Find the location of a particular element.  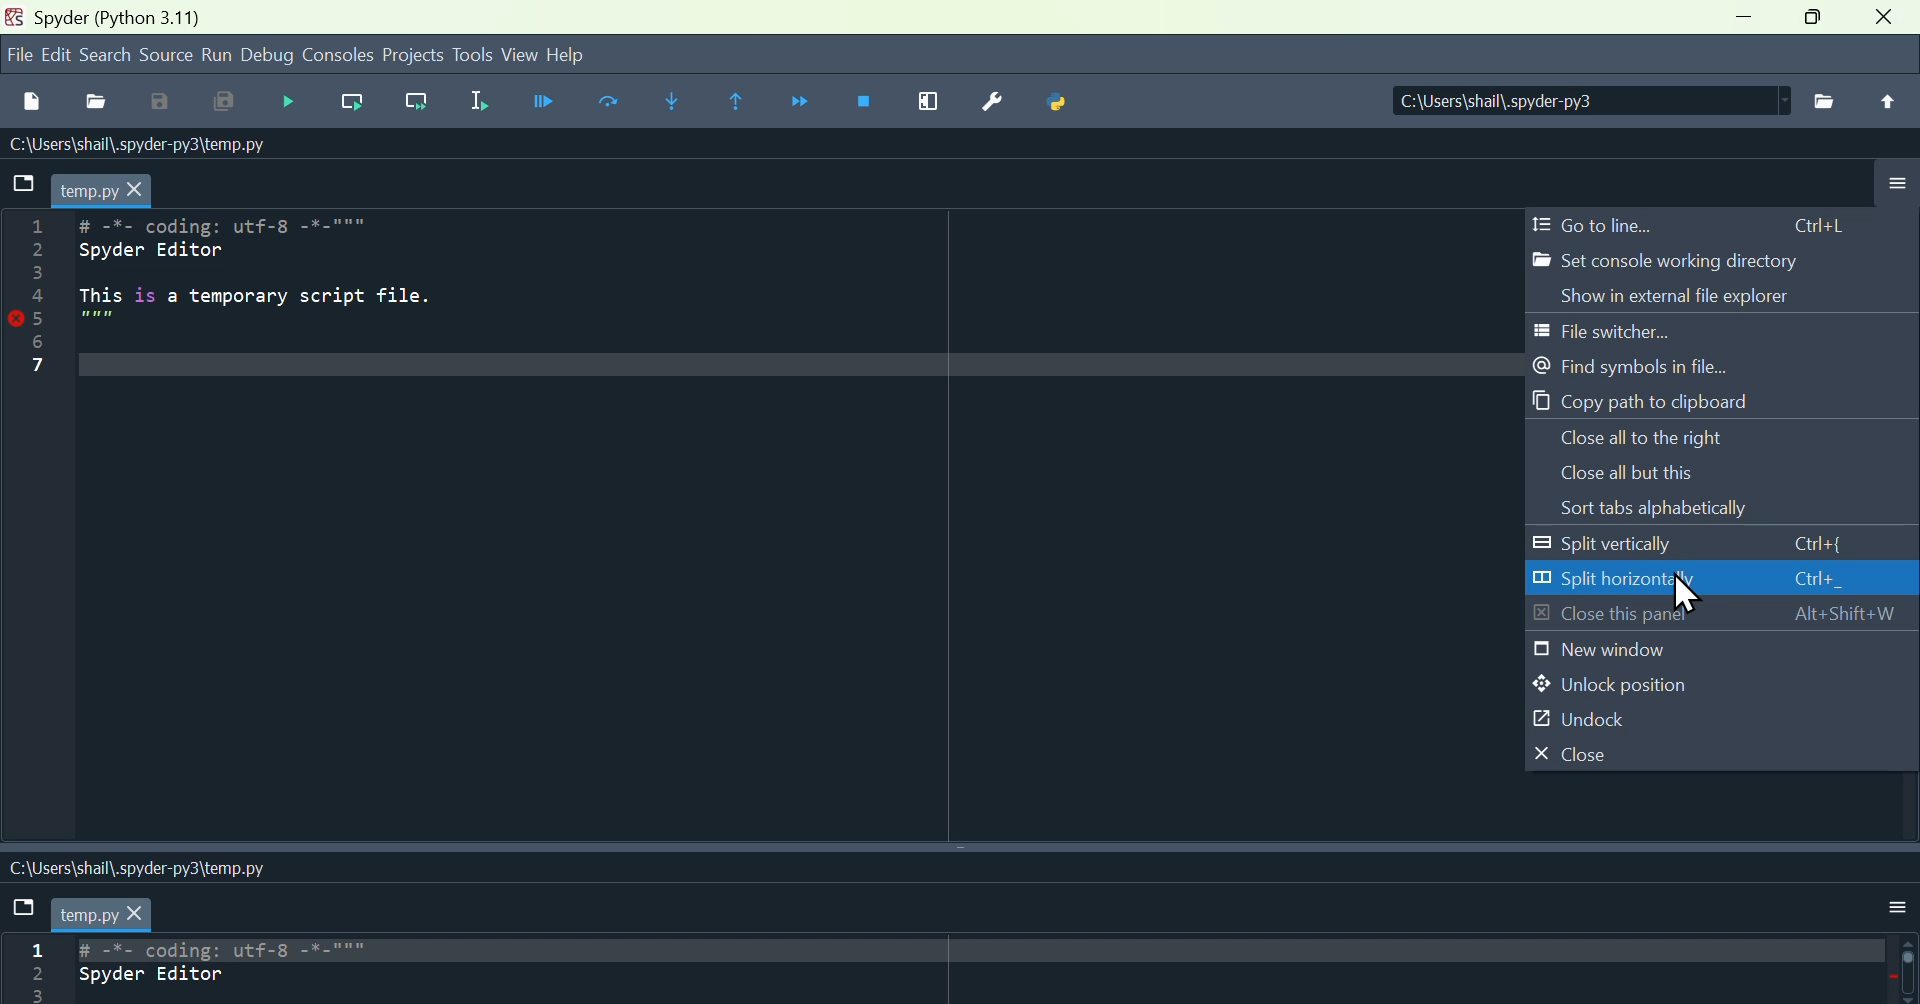

Sort tabs alphabetically is located at coordinates (1661, 506).